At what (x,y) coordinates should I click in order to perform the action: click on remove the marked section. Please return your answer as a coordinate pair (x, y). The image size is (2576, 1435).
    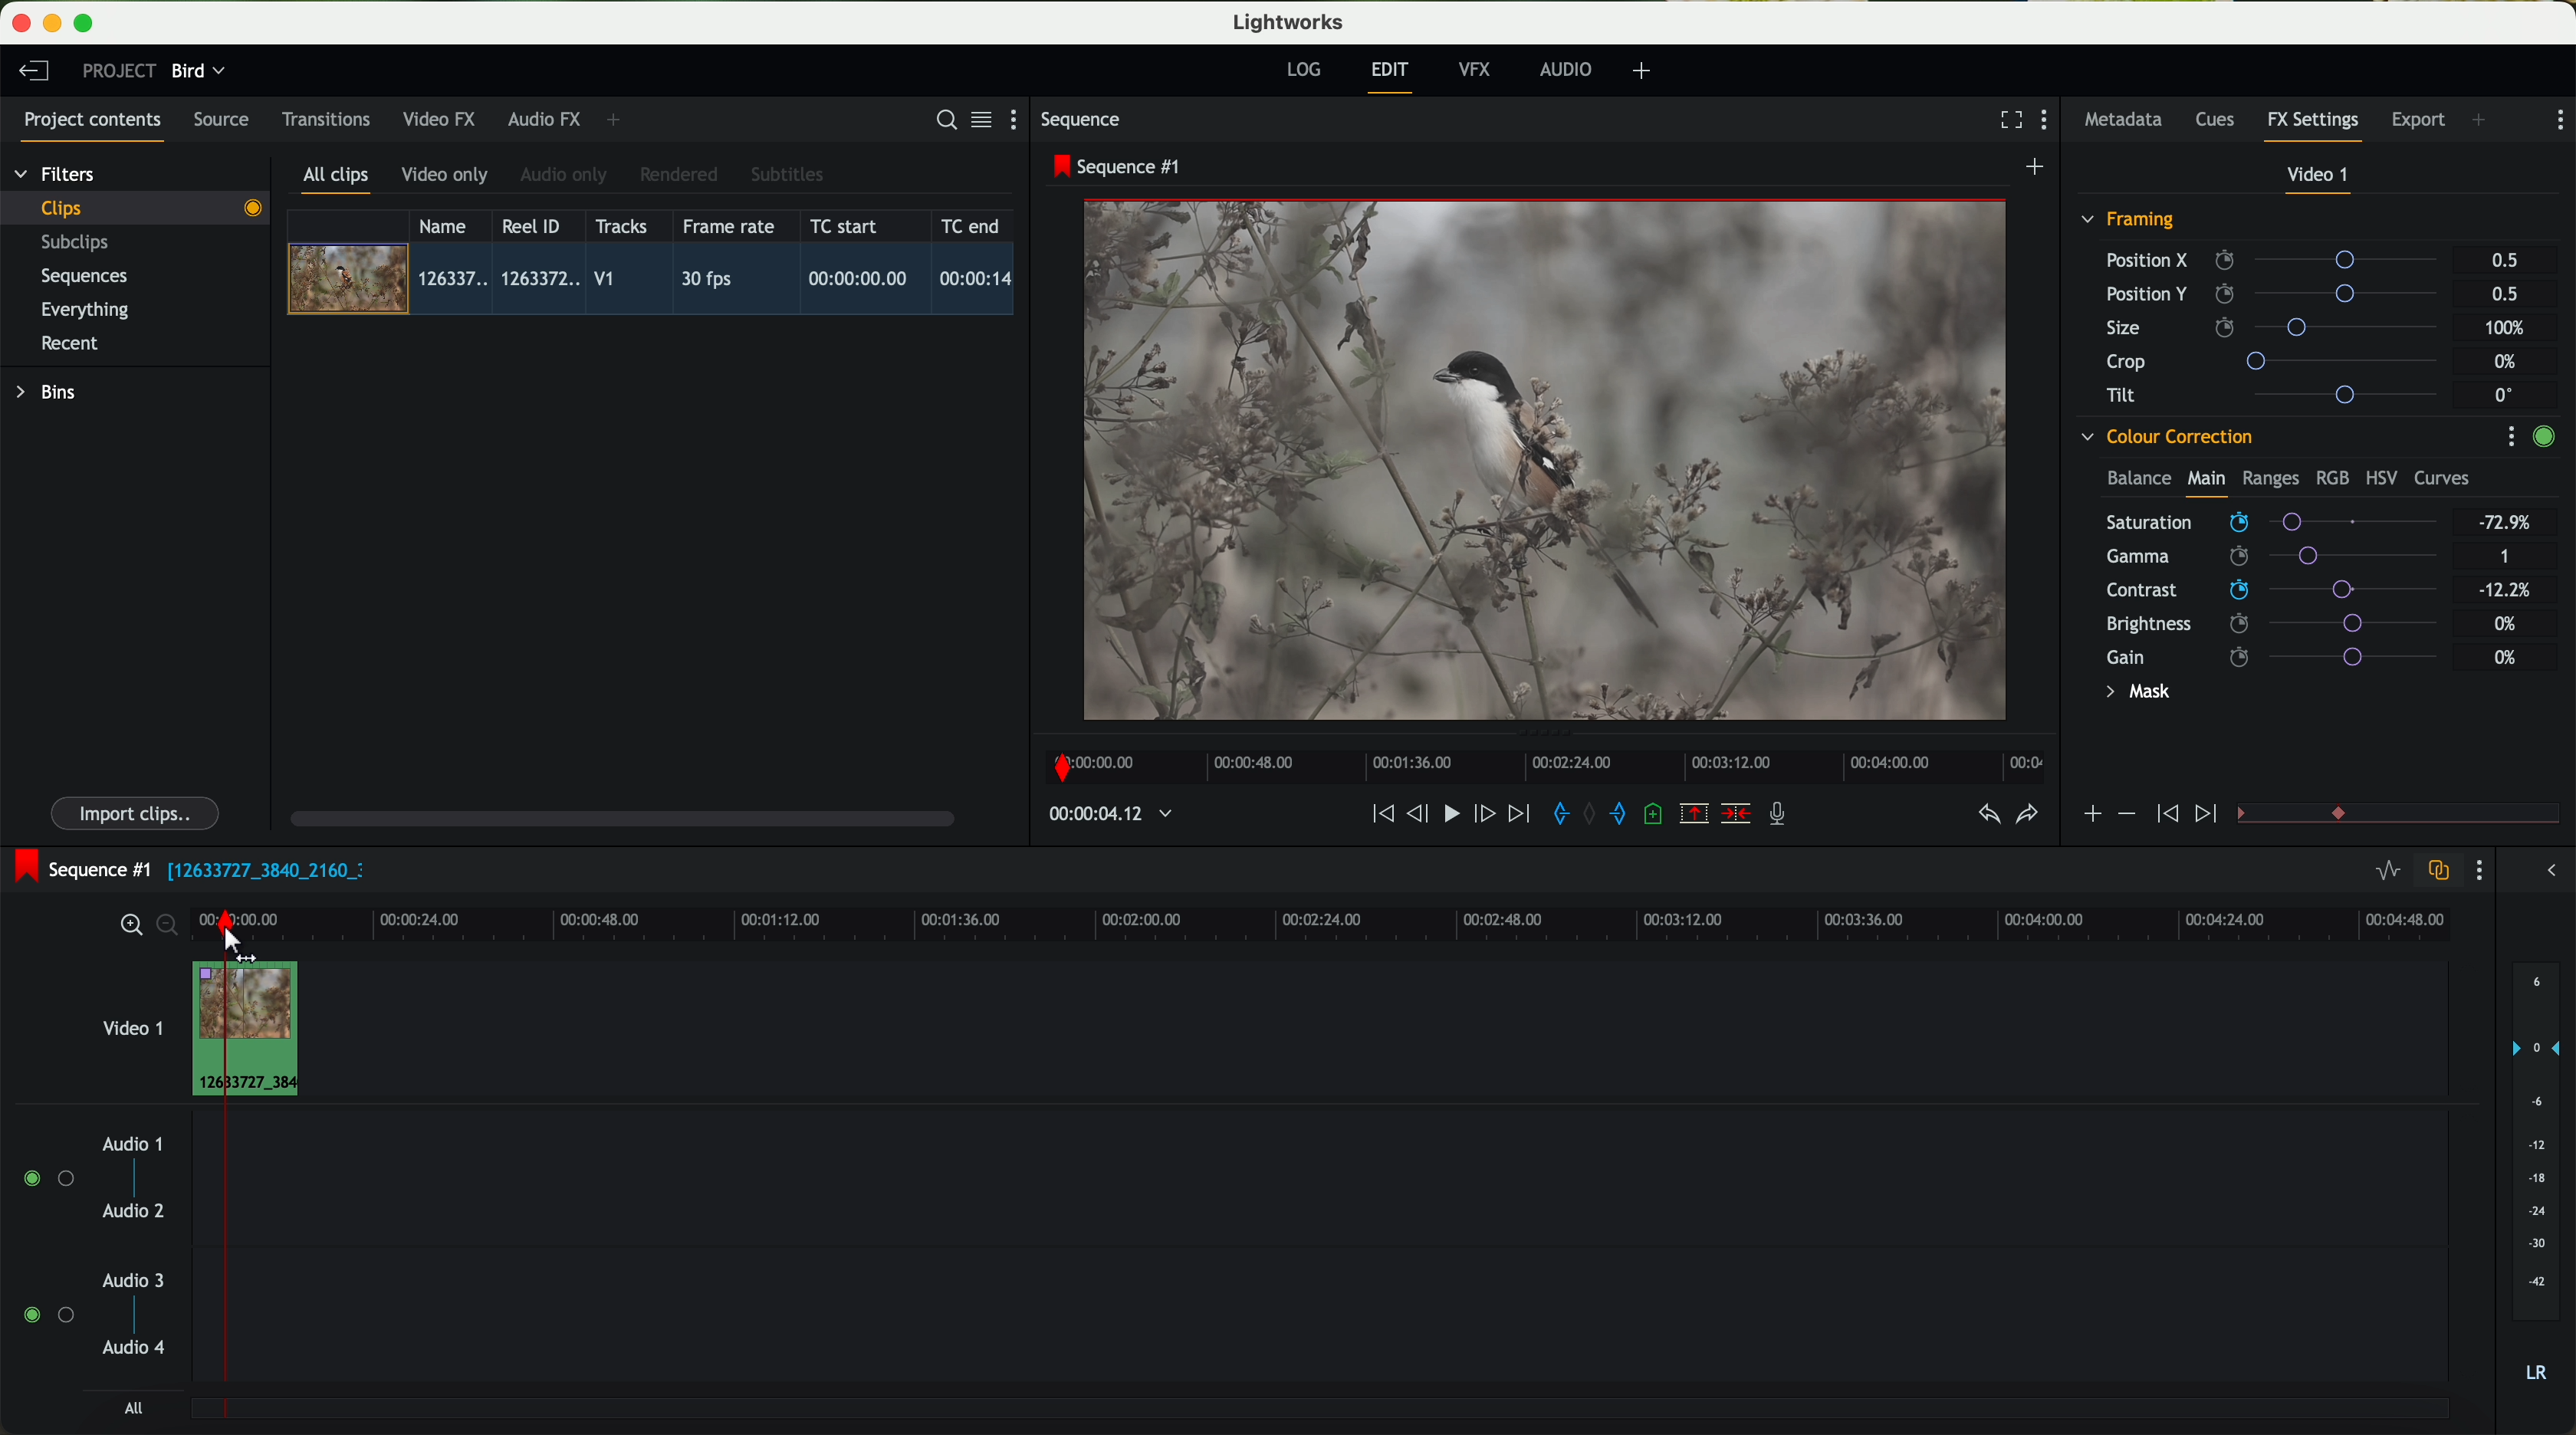
    Looking at the image, I should click on (1696, 814).